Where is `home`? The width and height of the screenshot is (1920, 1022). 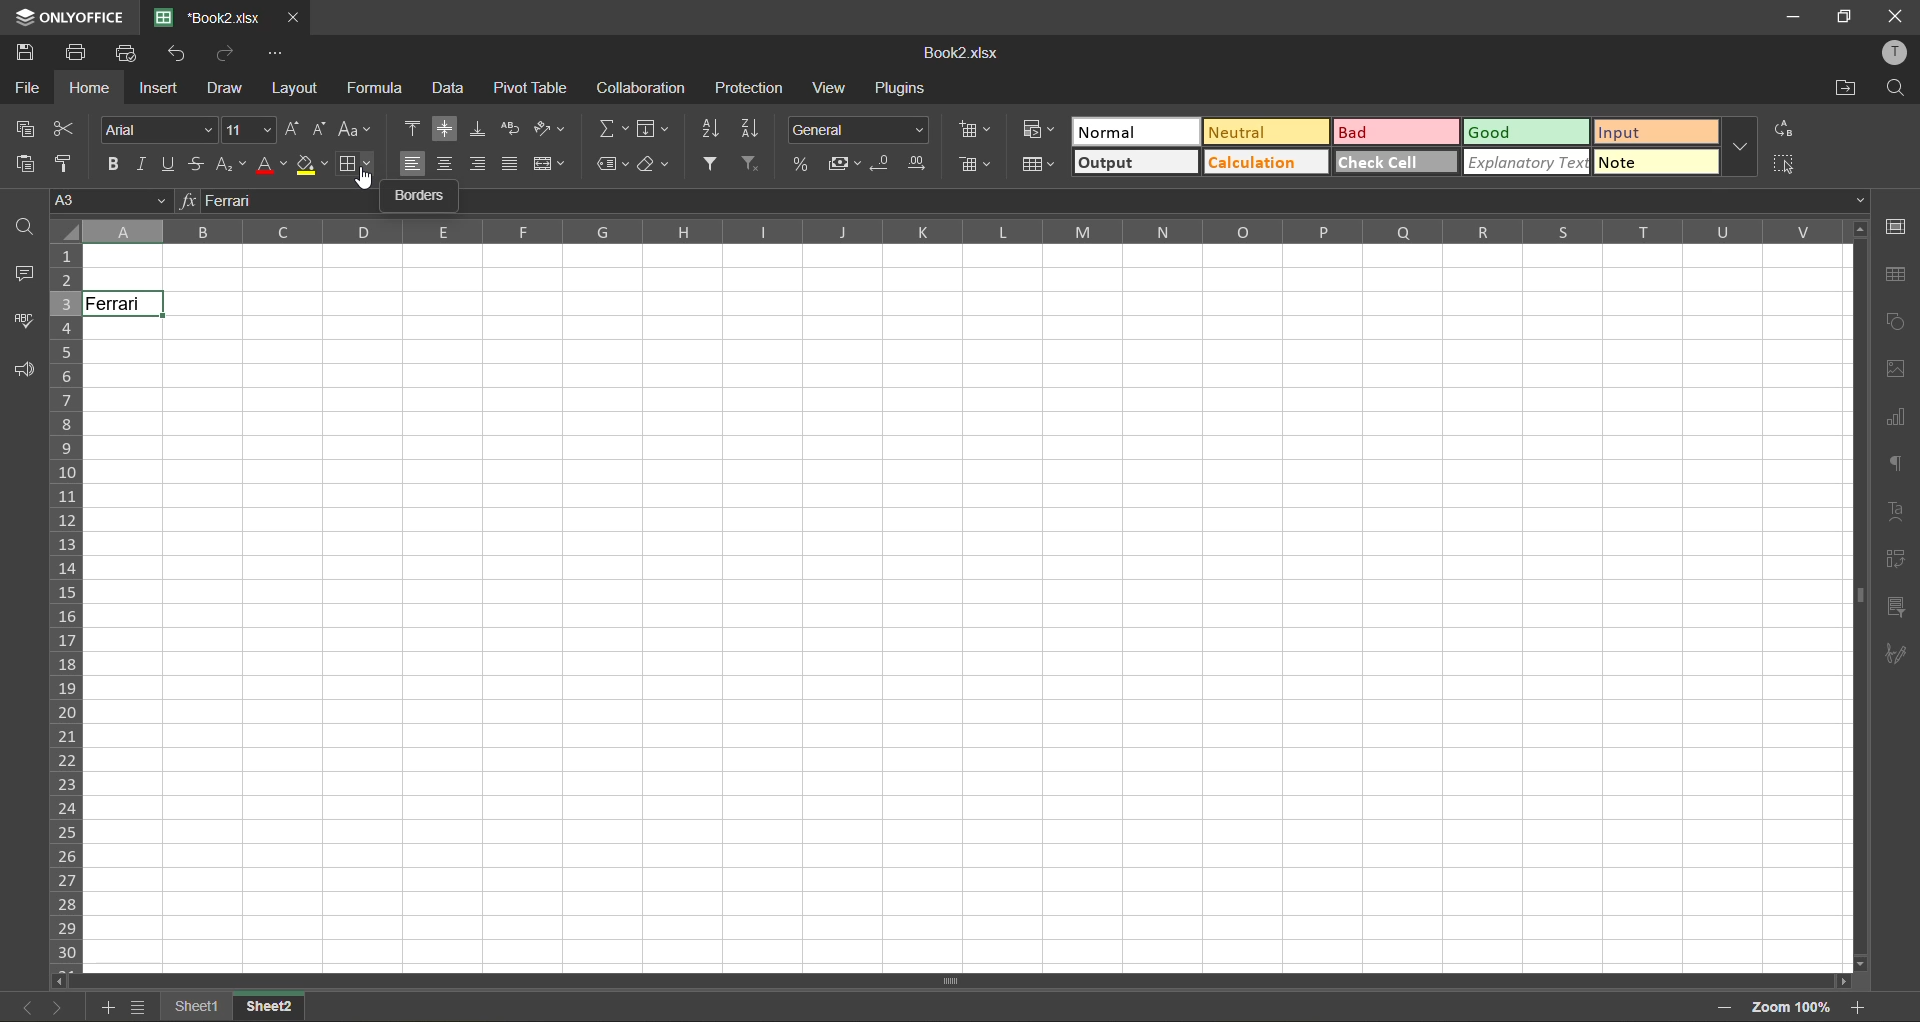 home is located at coordinates (91, 88).